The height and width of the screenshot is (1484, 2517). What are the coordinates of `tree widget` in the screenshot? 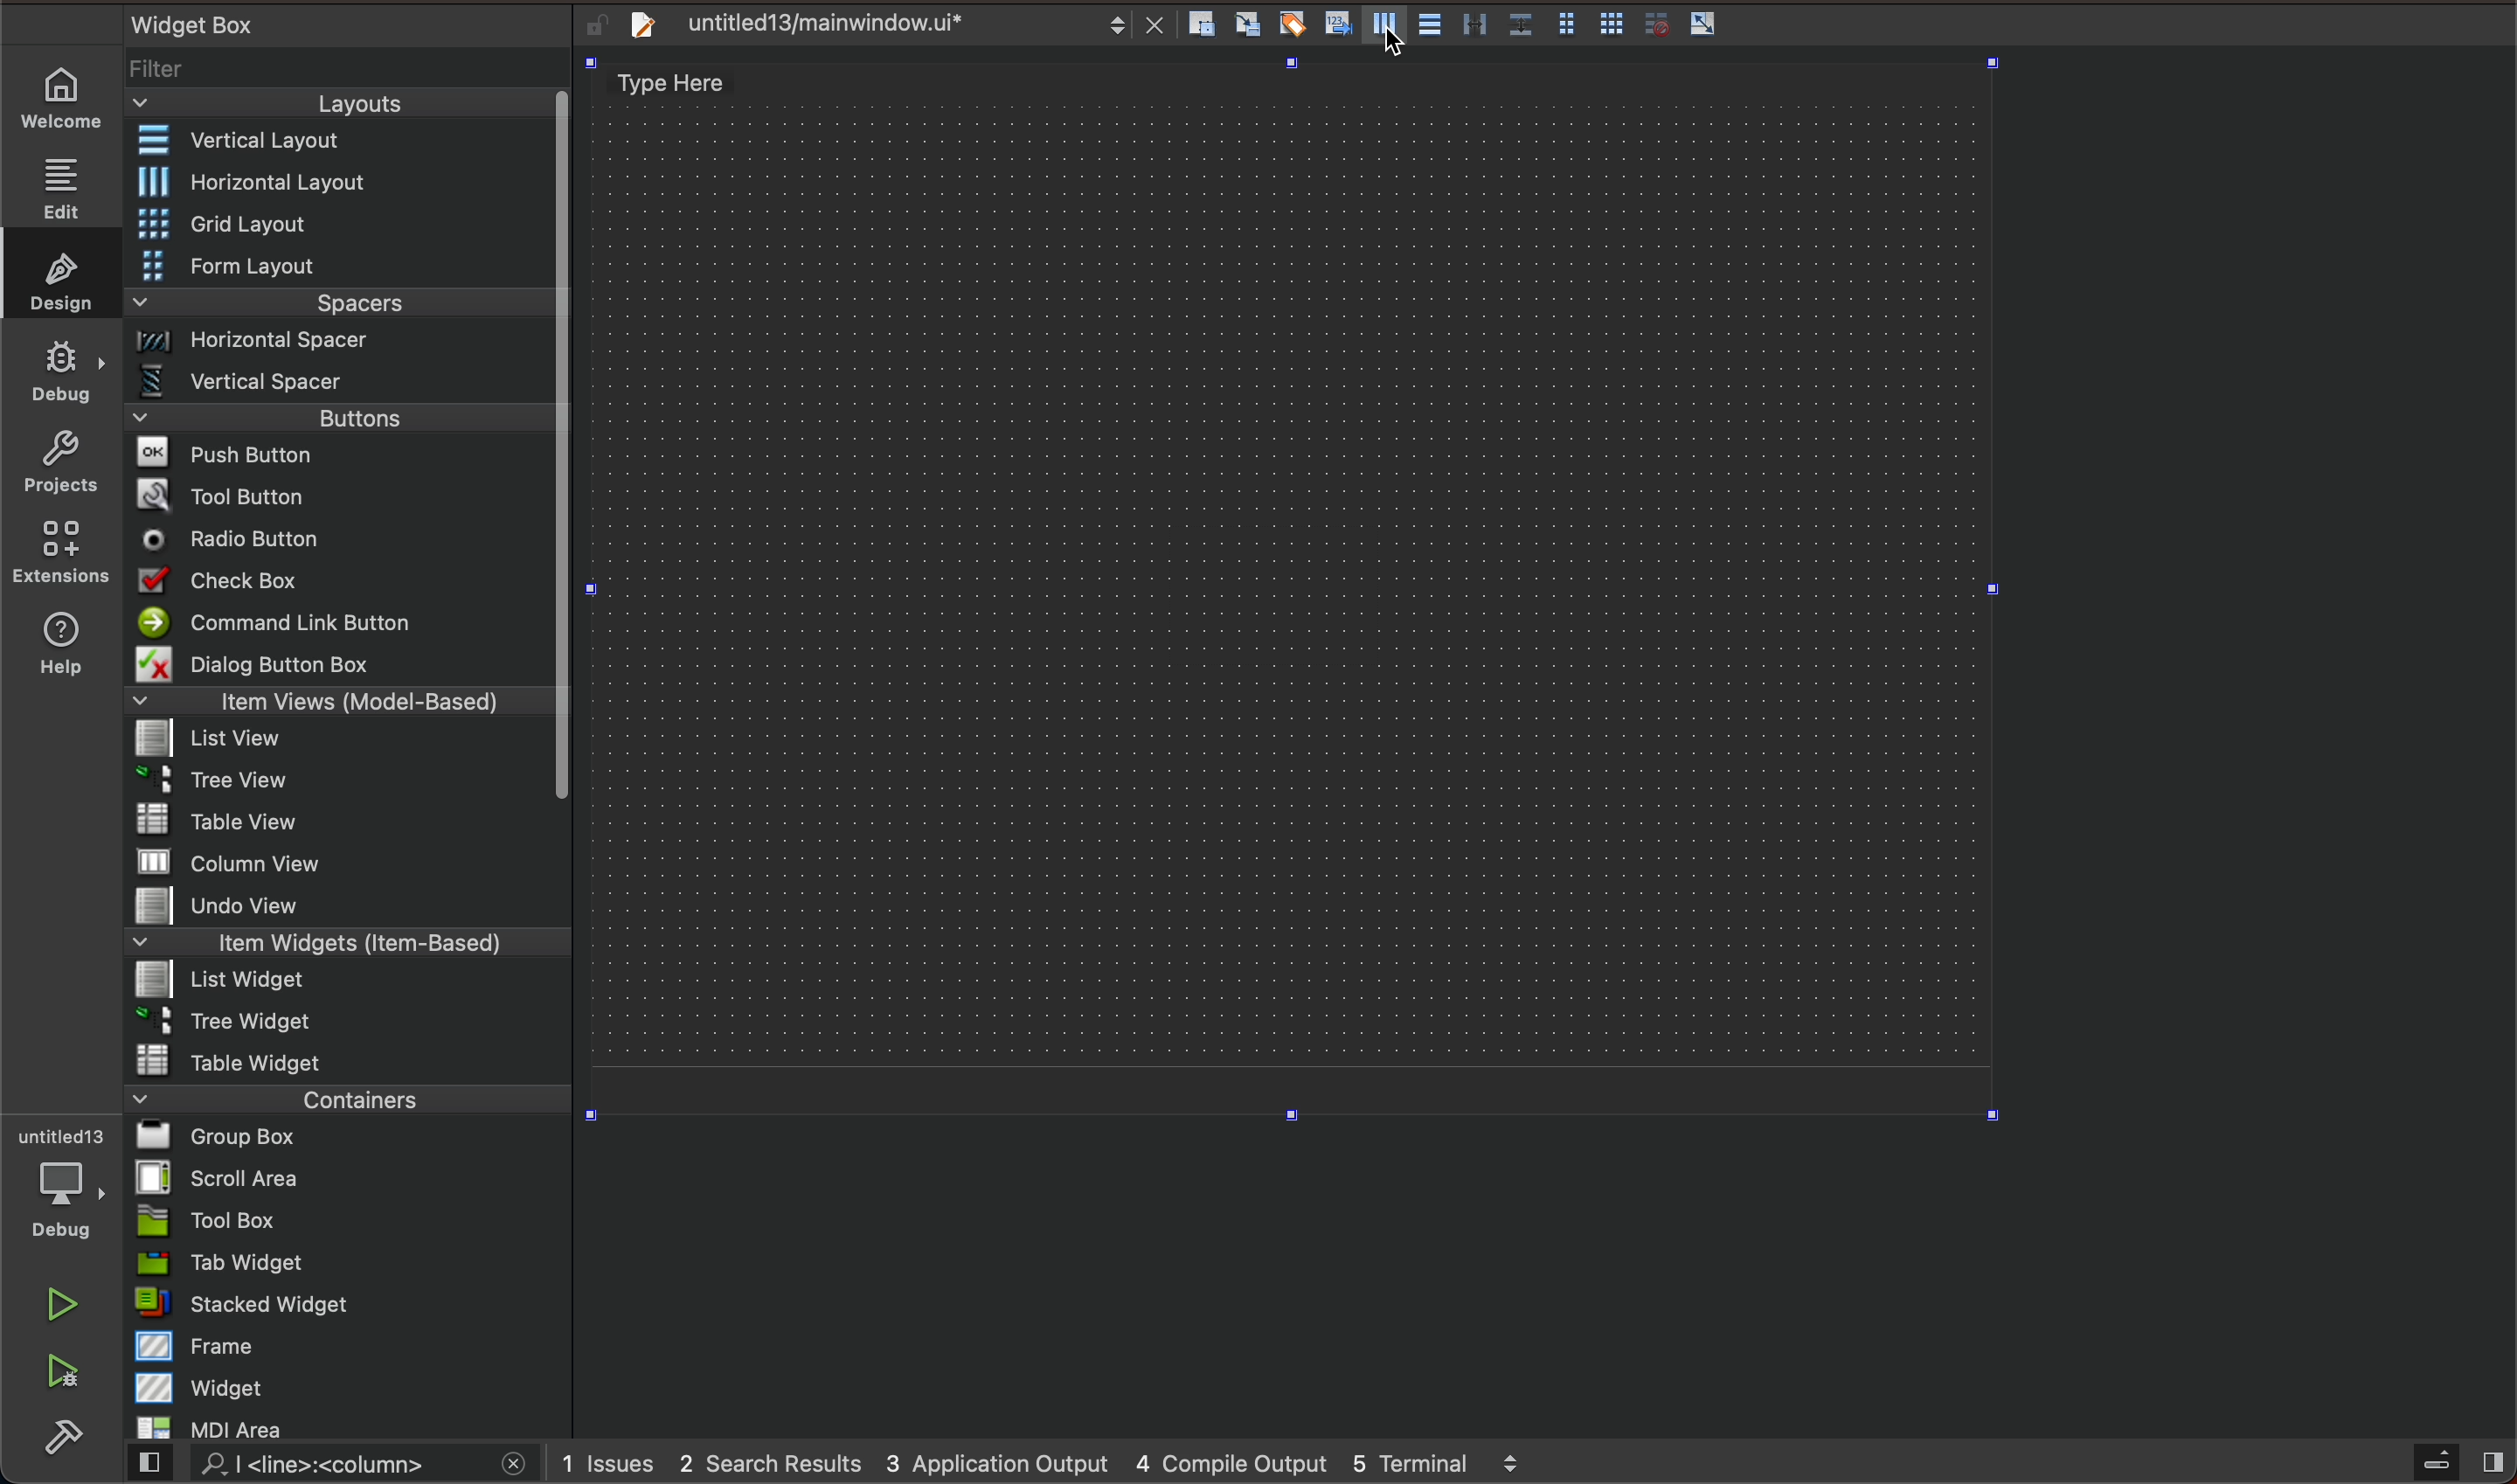 It's located at (341, 1022).